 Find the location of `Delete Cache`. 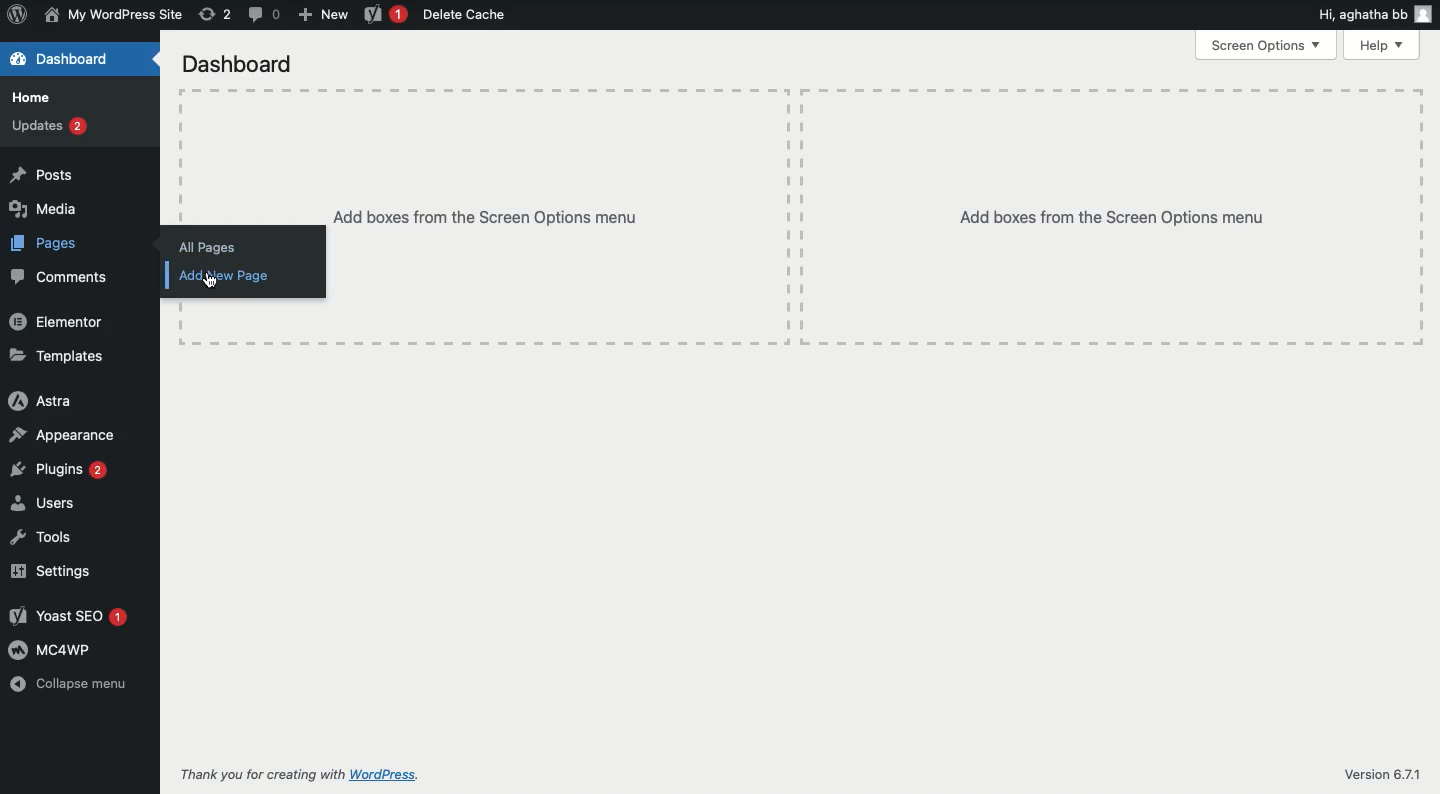

Delete Cache is located at coordinates (470, 14).